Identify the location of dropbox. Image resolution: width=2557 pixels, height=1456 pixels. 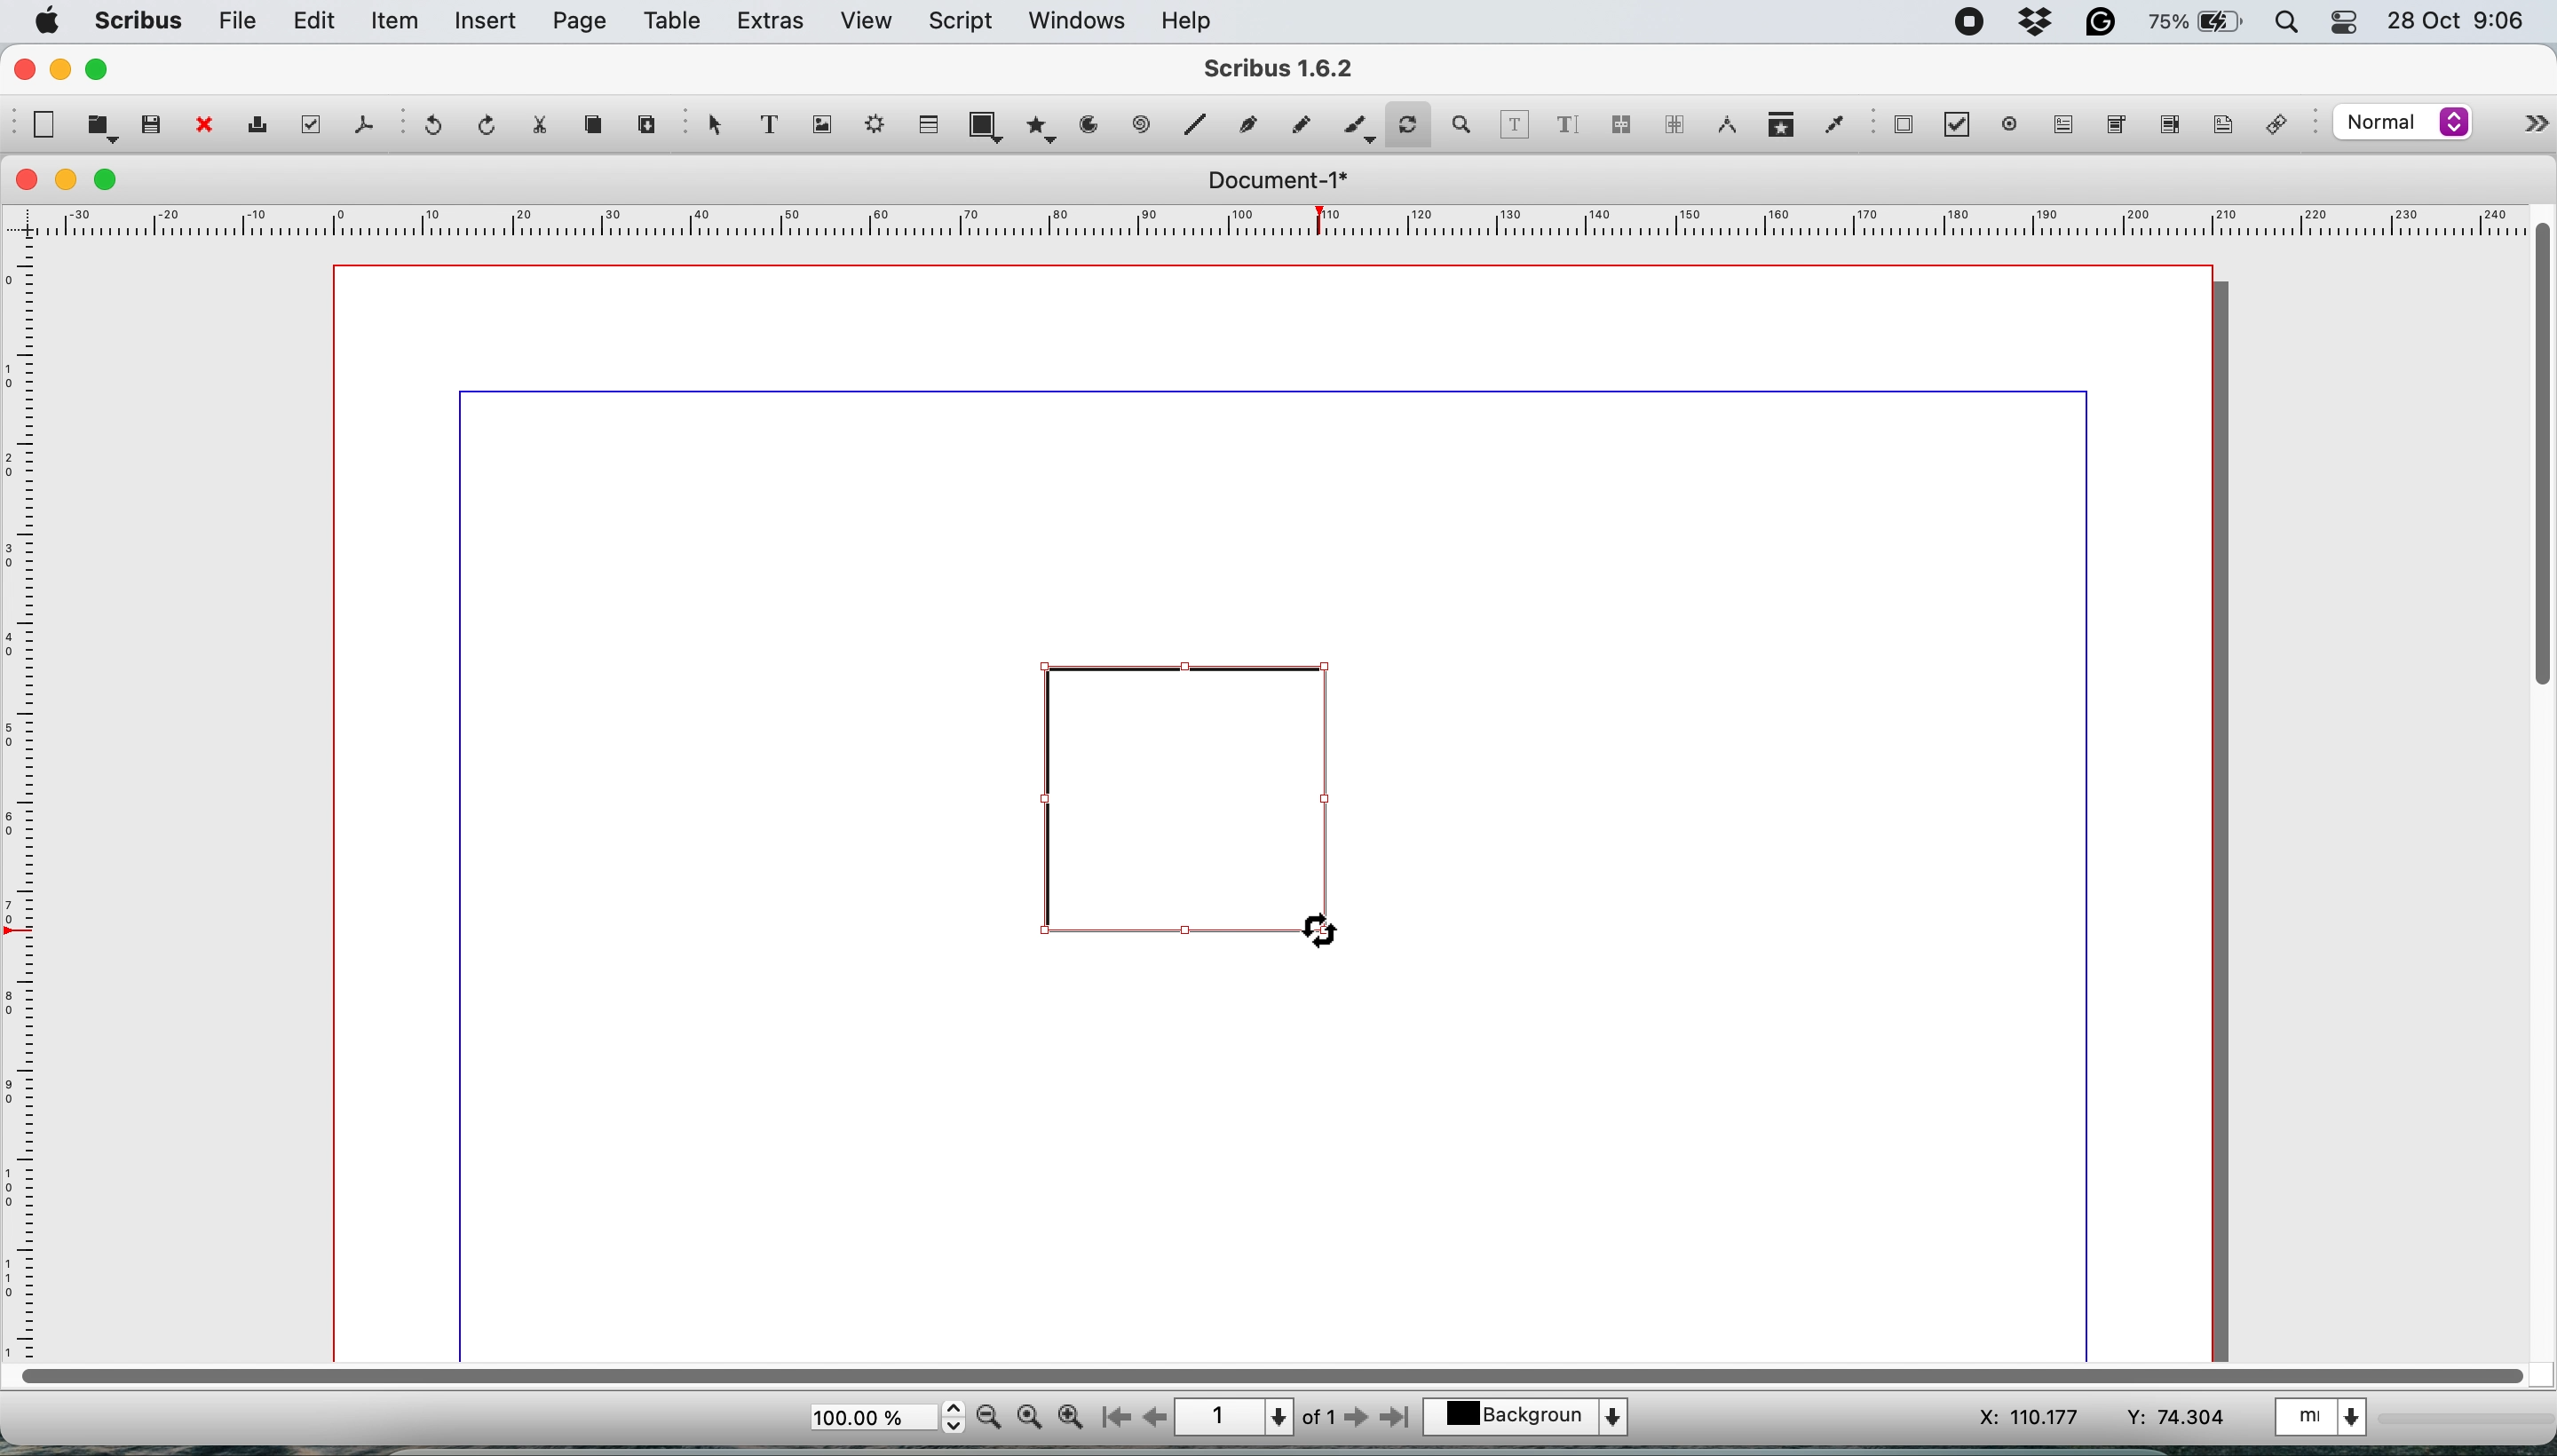
(2038, 23).